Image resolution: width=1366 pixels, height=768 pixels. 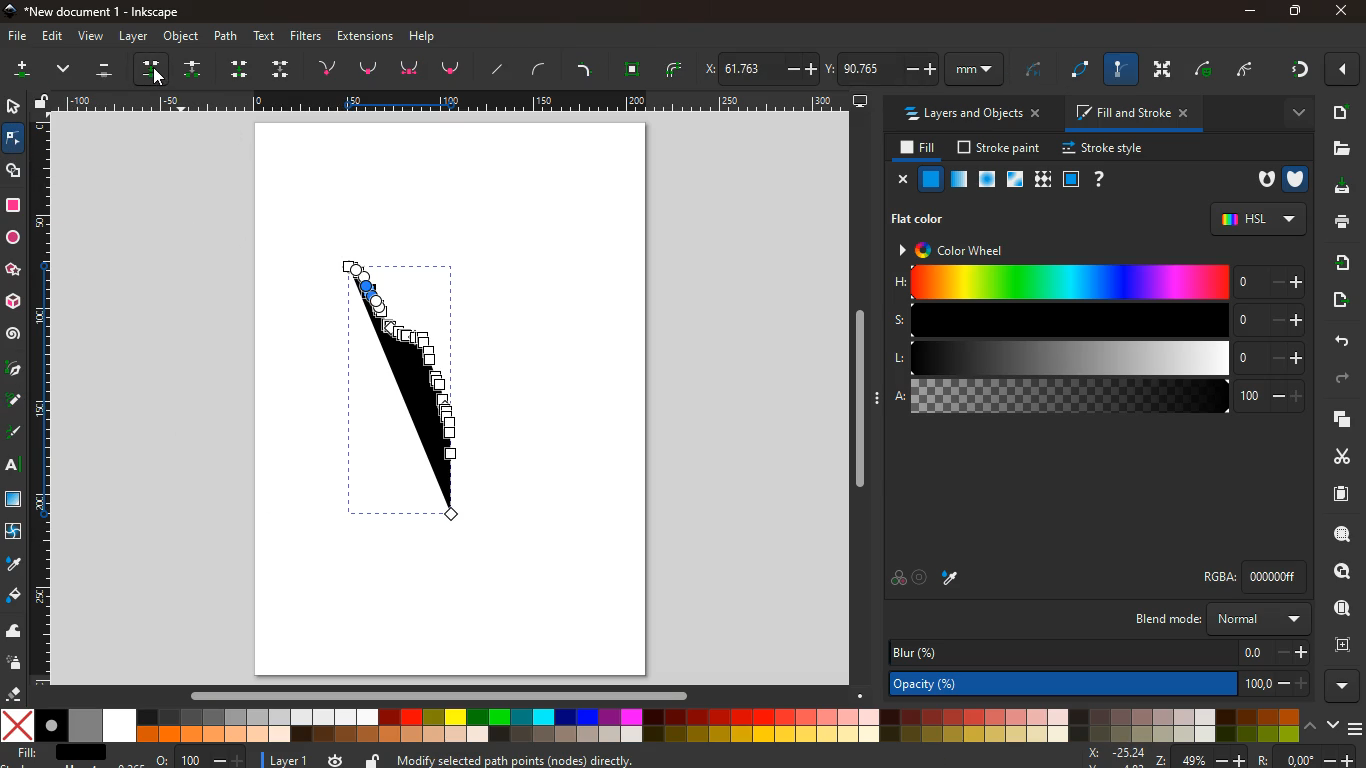 What do you see at coordinates (1098, 283) in the screenshot?
I see `h` at bounding box center [1098, 283].